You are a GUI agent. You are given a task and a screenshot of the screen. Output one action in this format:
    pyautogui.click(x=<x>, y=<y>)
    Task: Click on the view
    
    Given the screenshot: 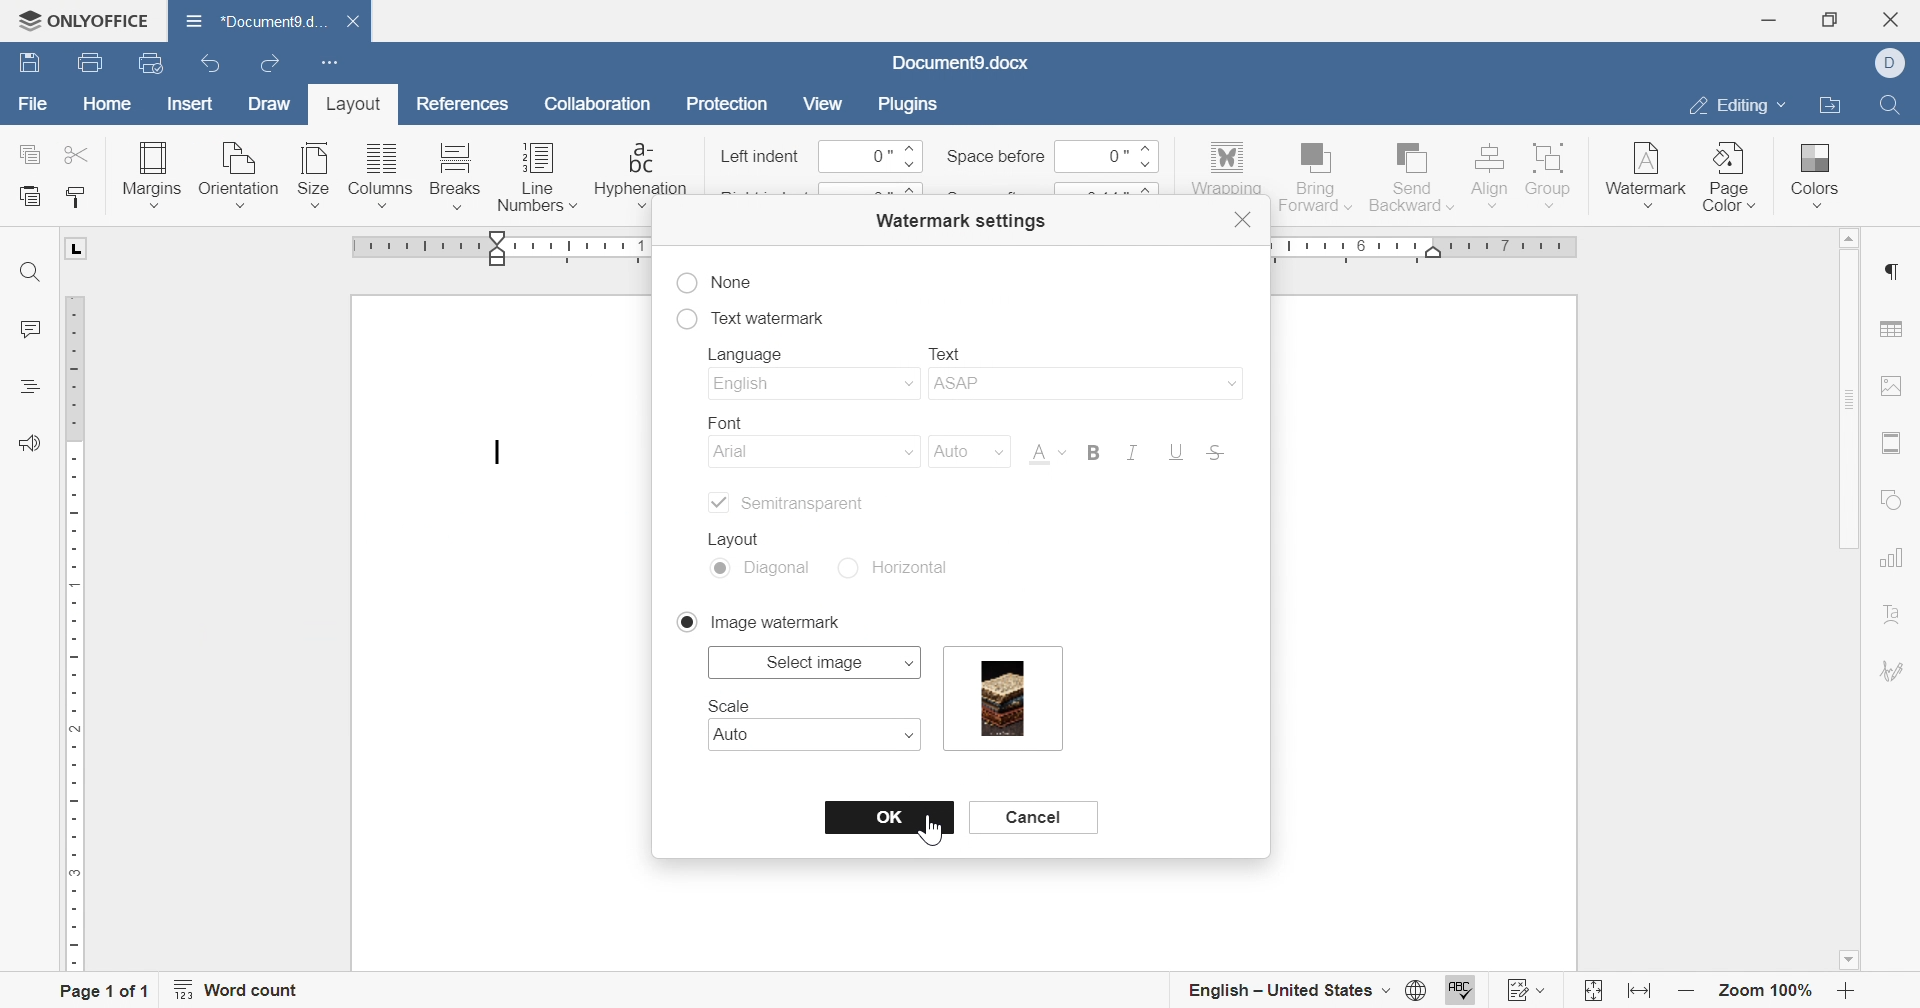 What is the action you would take?
    pyautogui.click(x=822, y=103)
    